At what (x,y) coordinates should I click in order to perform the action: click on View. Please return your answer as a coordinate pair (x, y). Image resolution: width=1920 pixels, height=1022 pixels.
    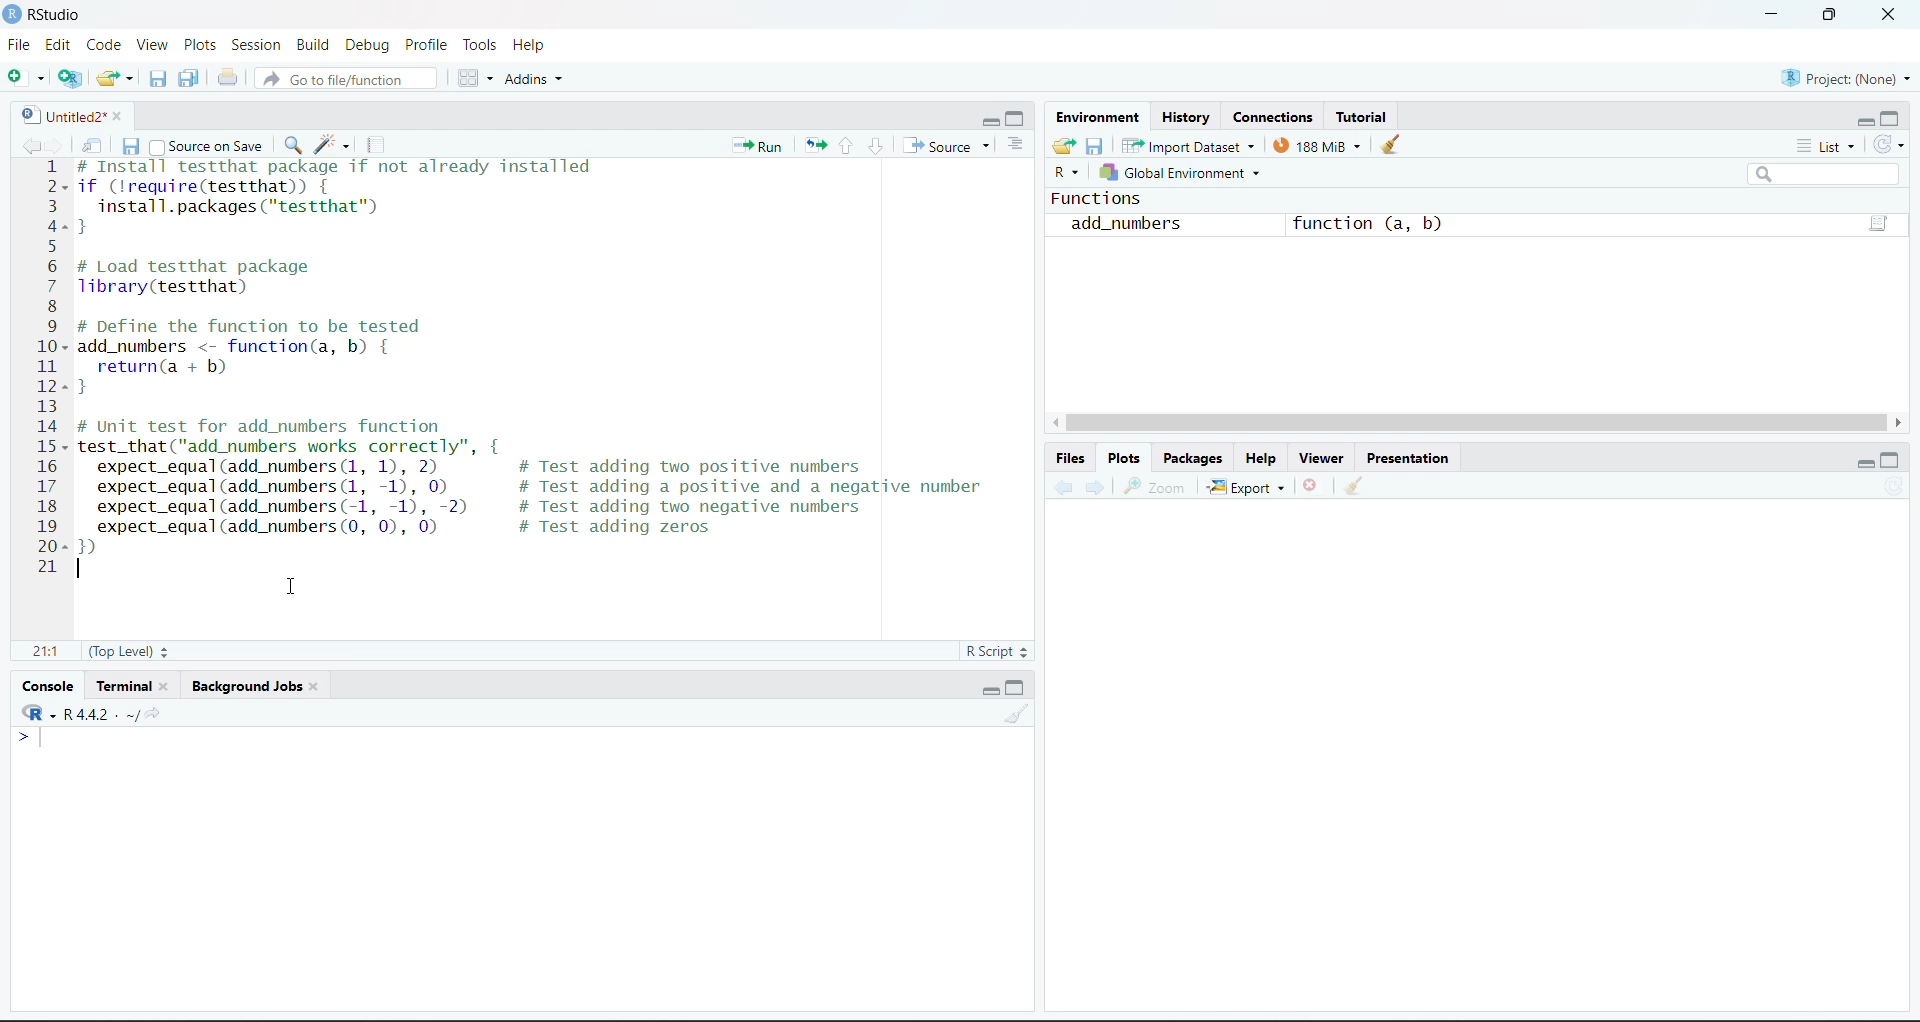
    Looking at the image, I should click on (156, 43).